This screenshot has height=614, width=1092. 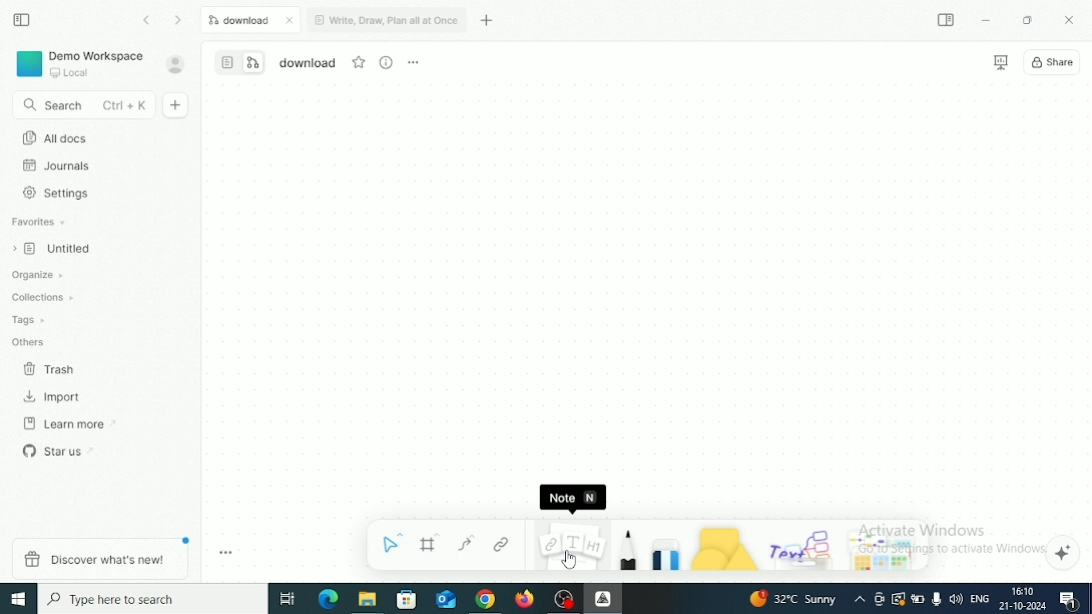 I want to click on Star us, so click(x=57, y=450).